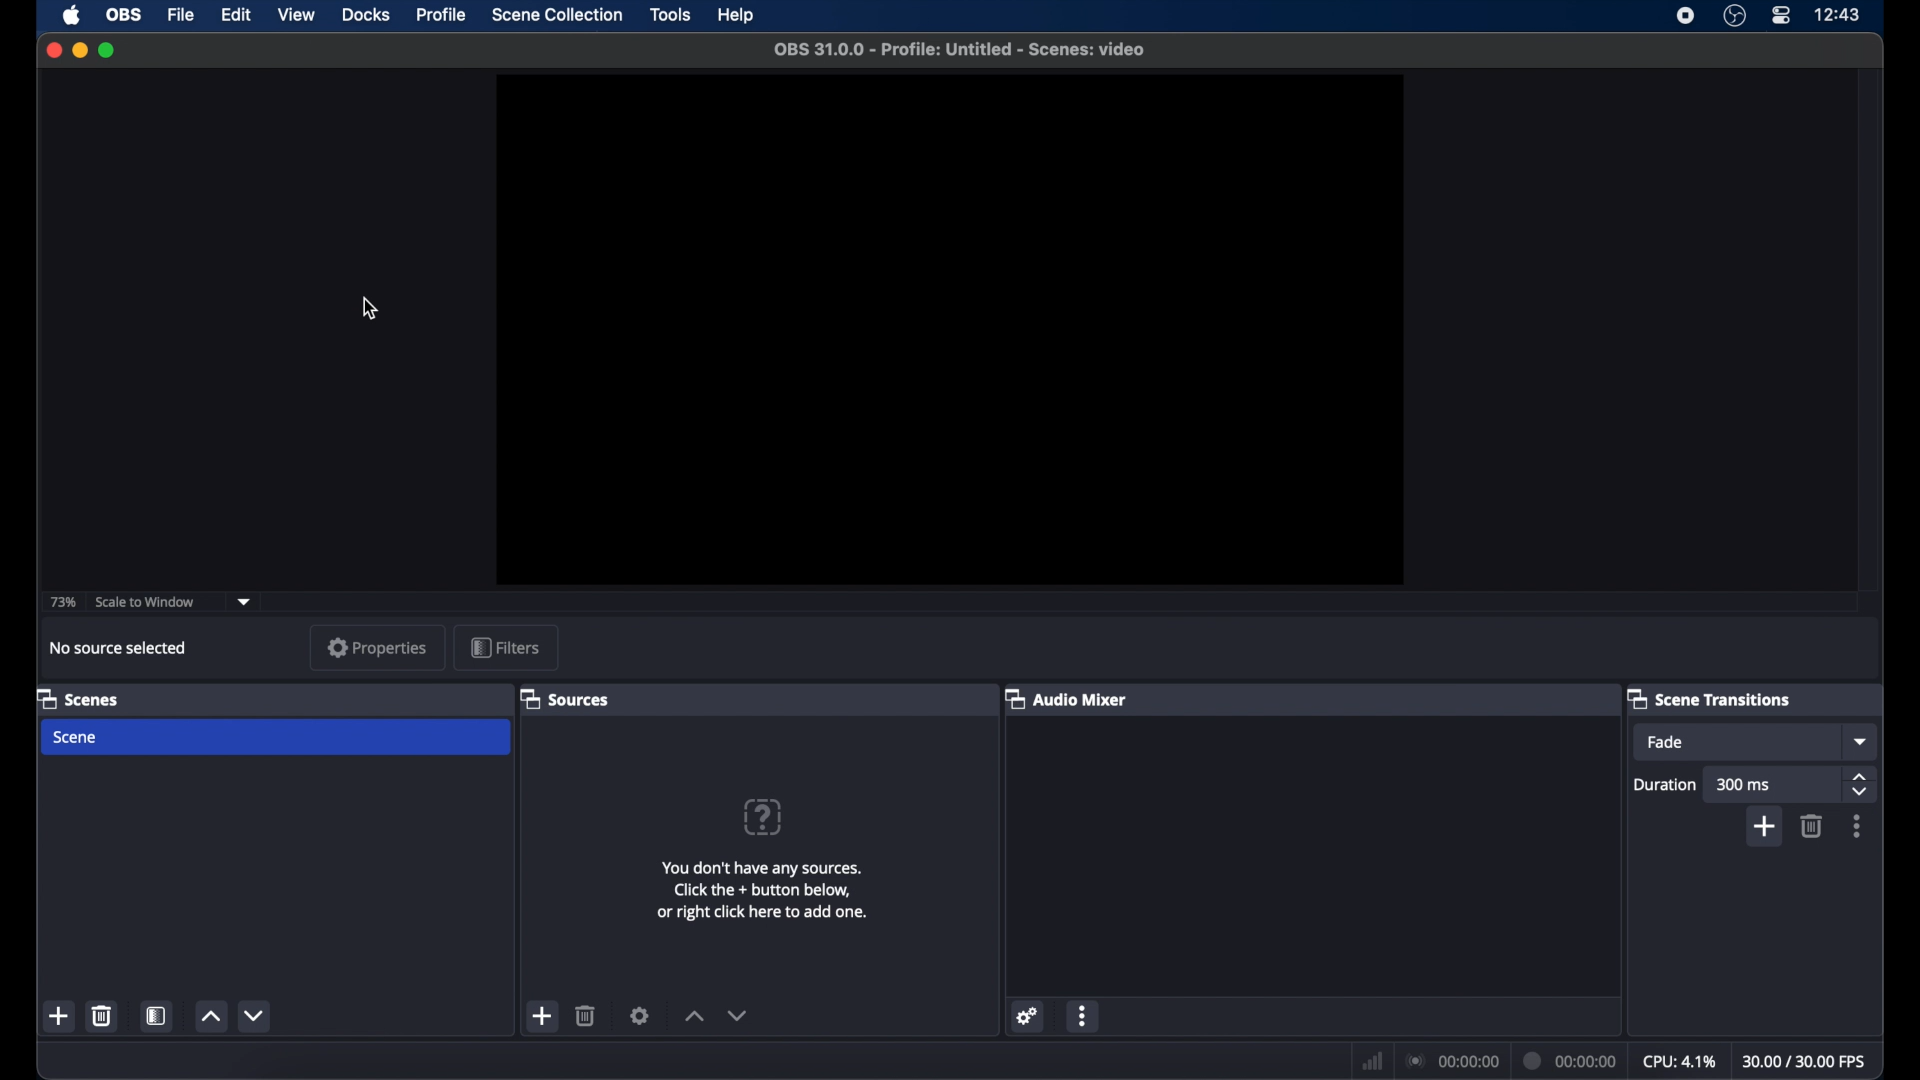 The width and height of the screenshot is (1920, 1080). I want to click on dropdown, so click(1757, 741).